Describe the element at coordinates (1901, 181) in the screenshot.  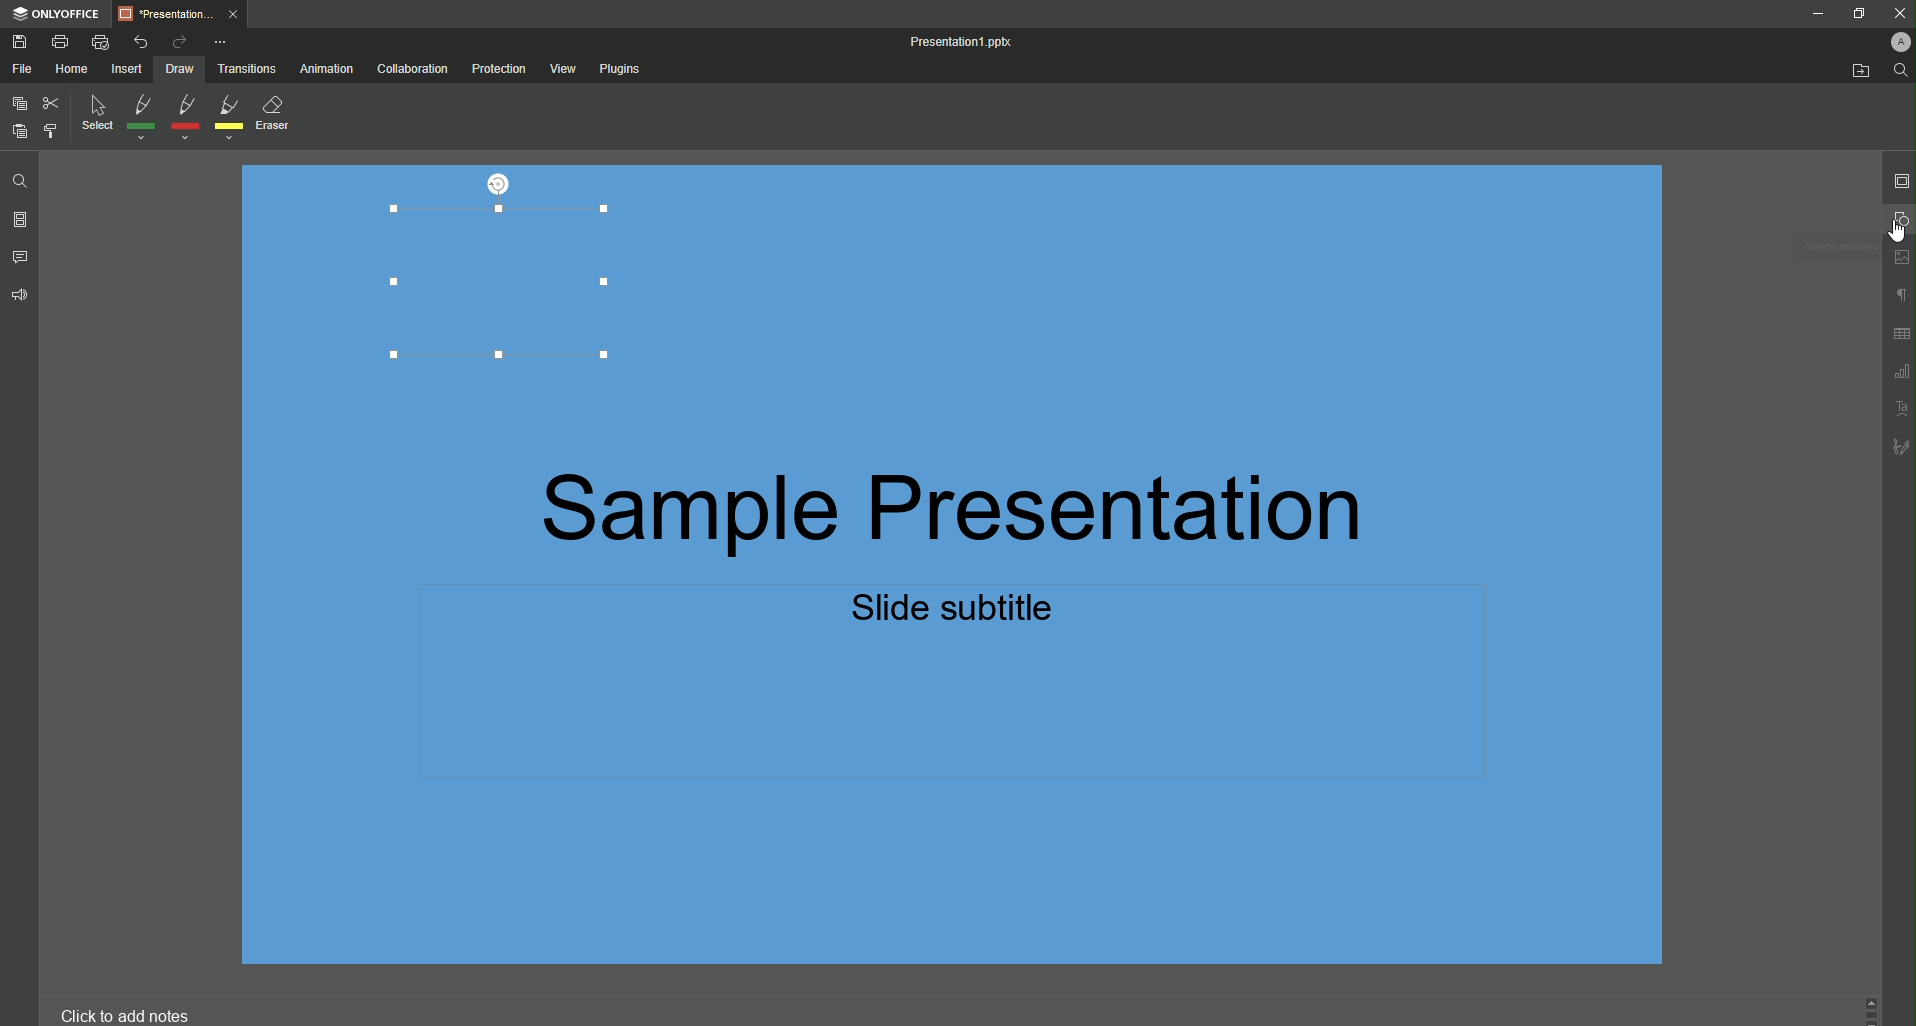
I see `Slide Settings` at that location.